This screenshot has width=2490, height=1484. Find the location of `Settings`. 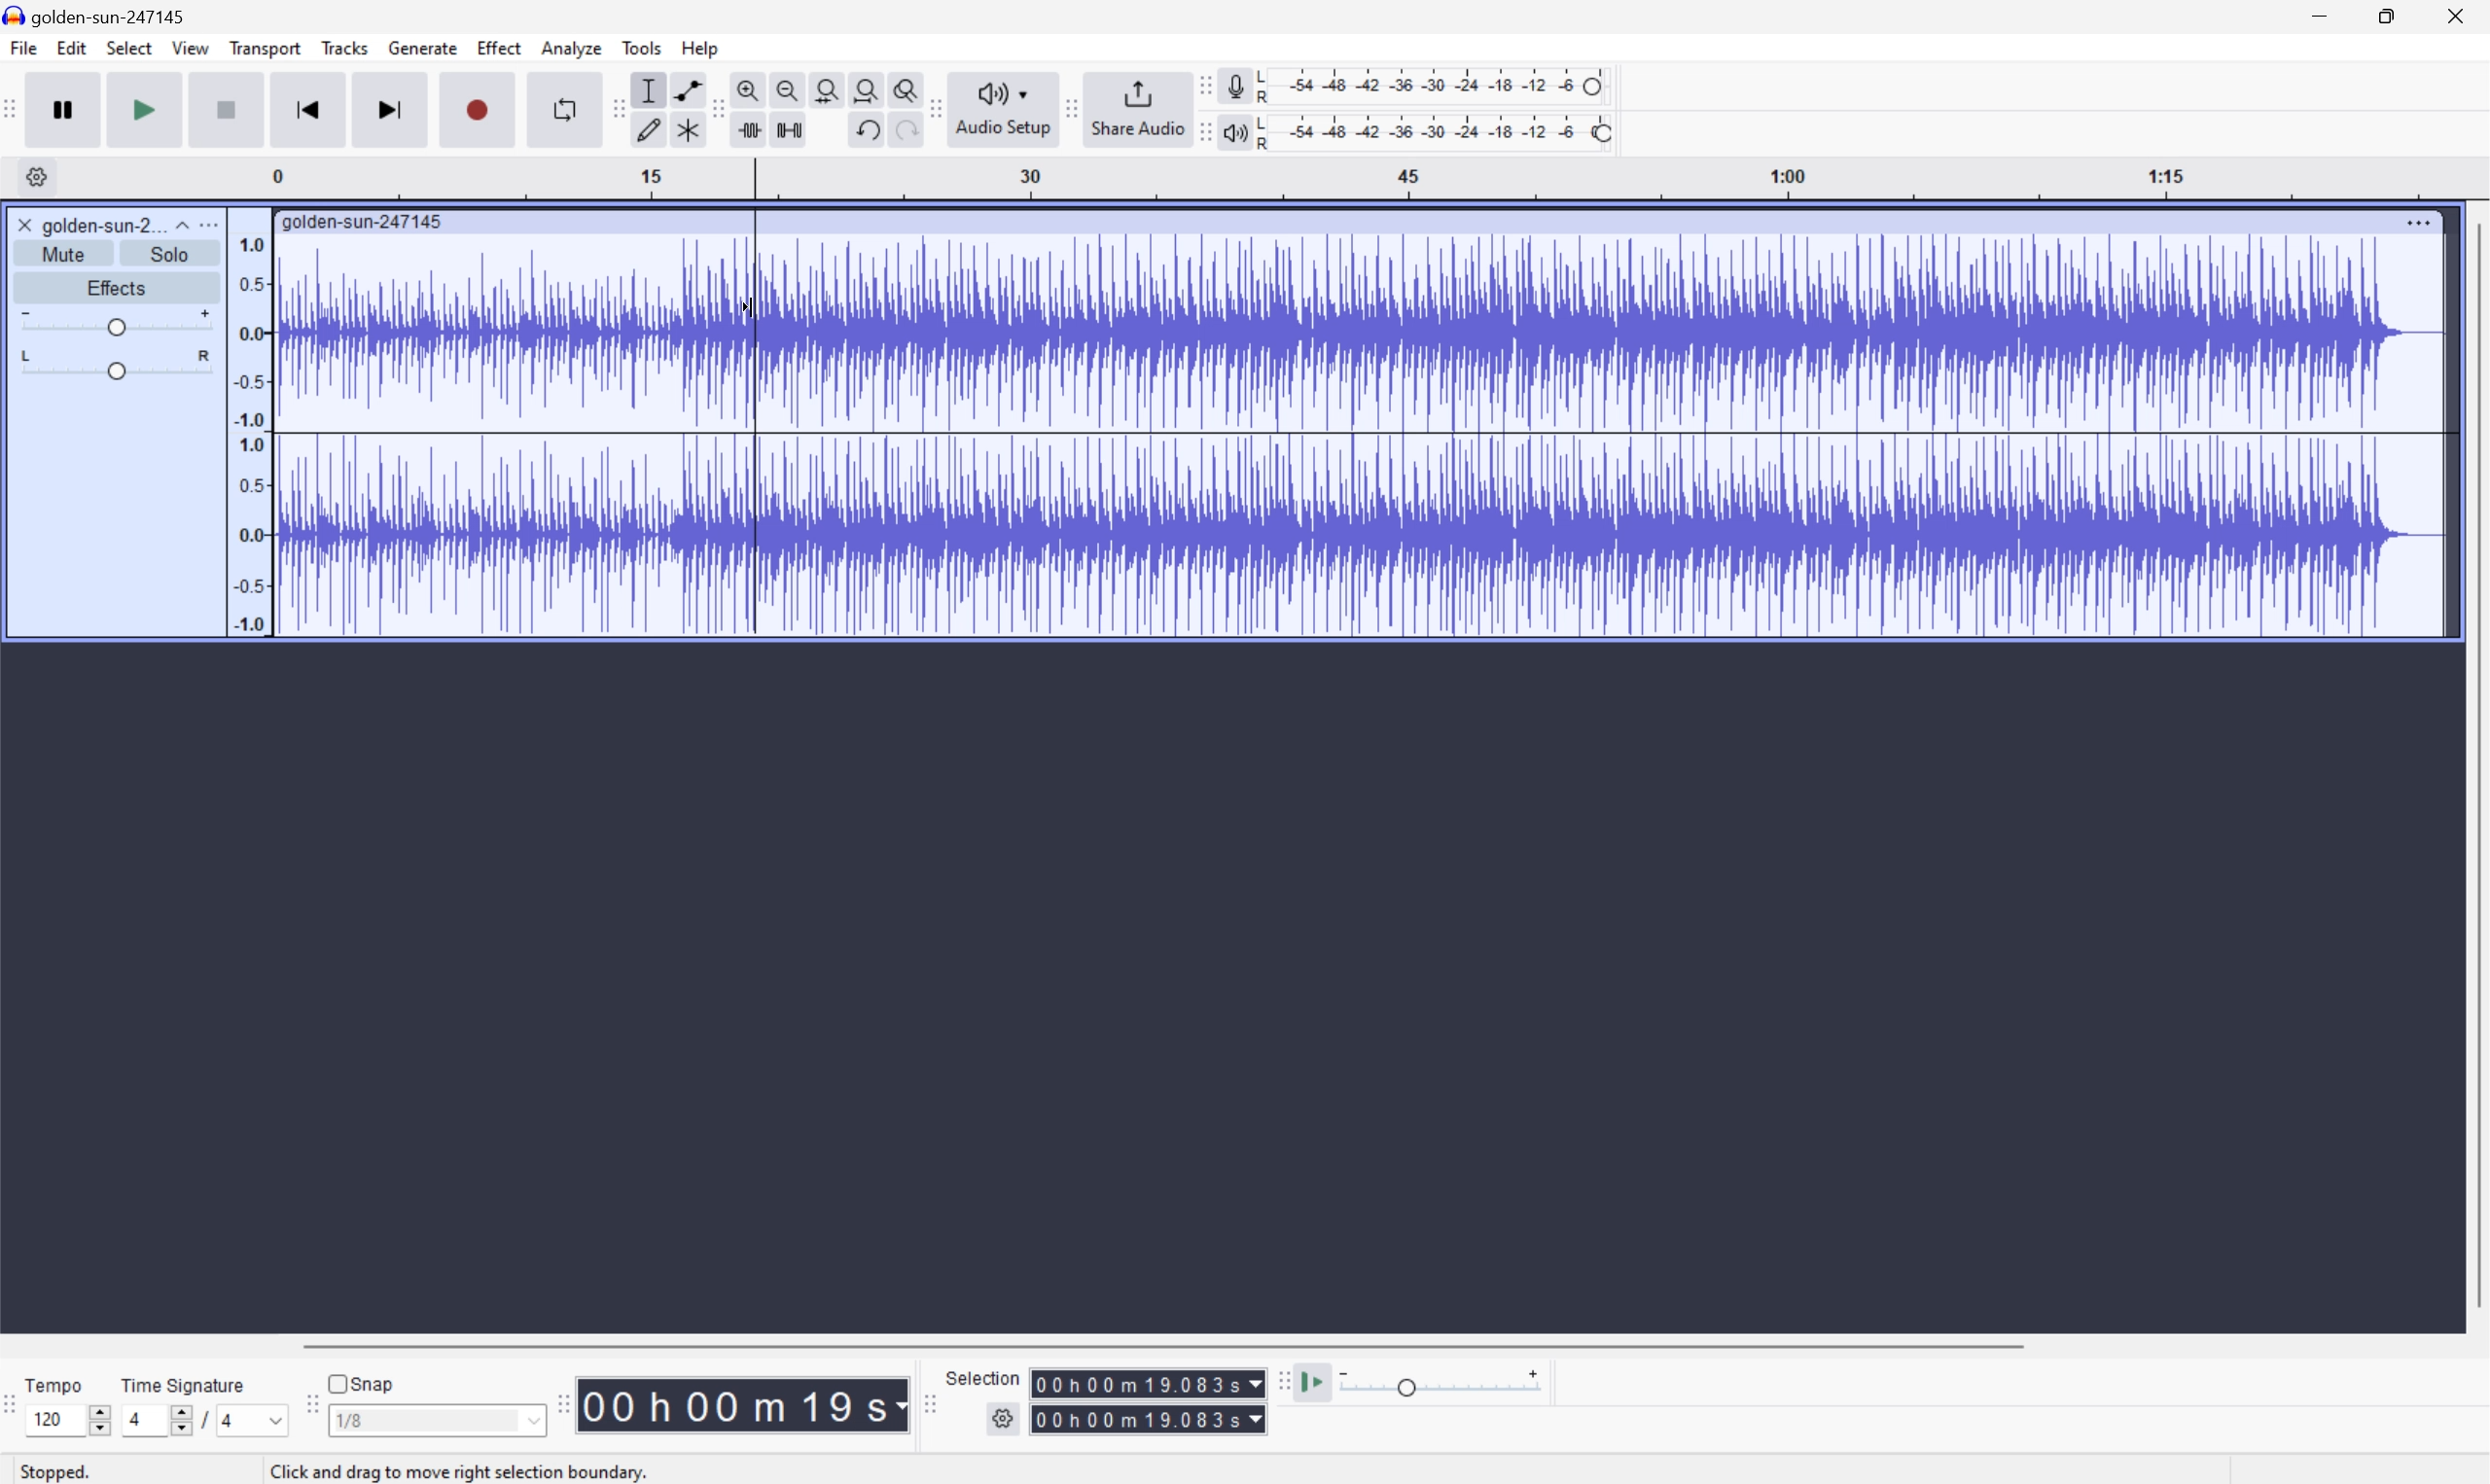

Settings is located at coordinates (1006, 1419).